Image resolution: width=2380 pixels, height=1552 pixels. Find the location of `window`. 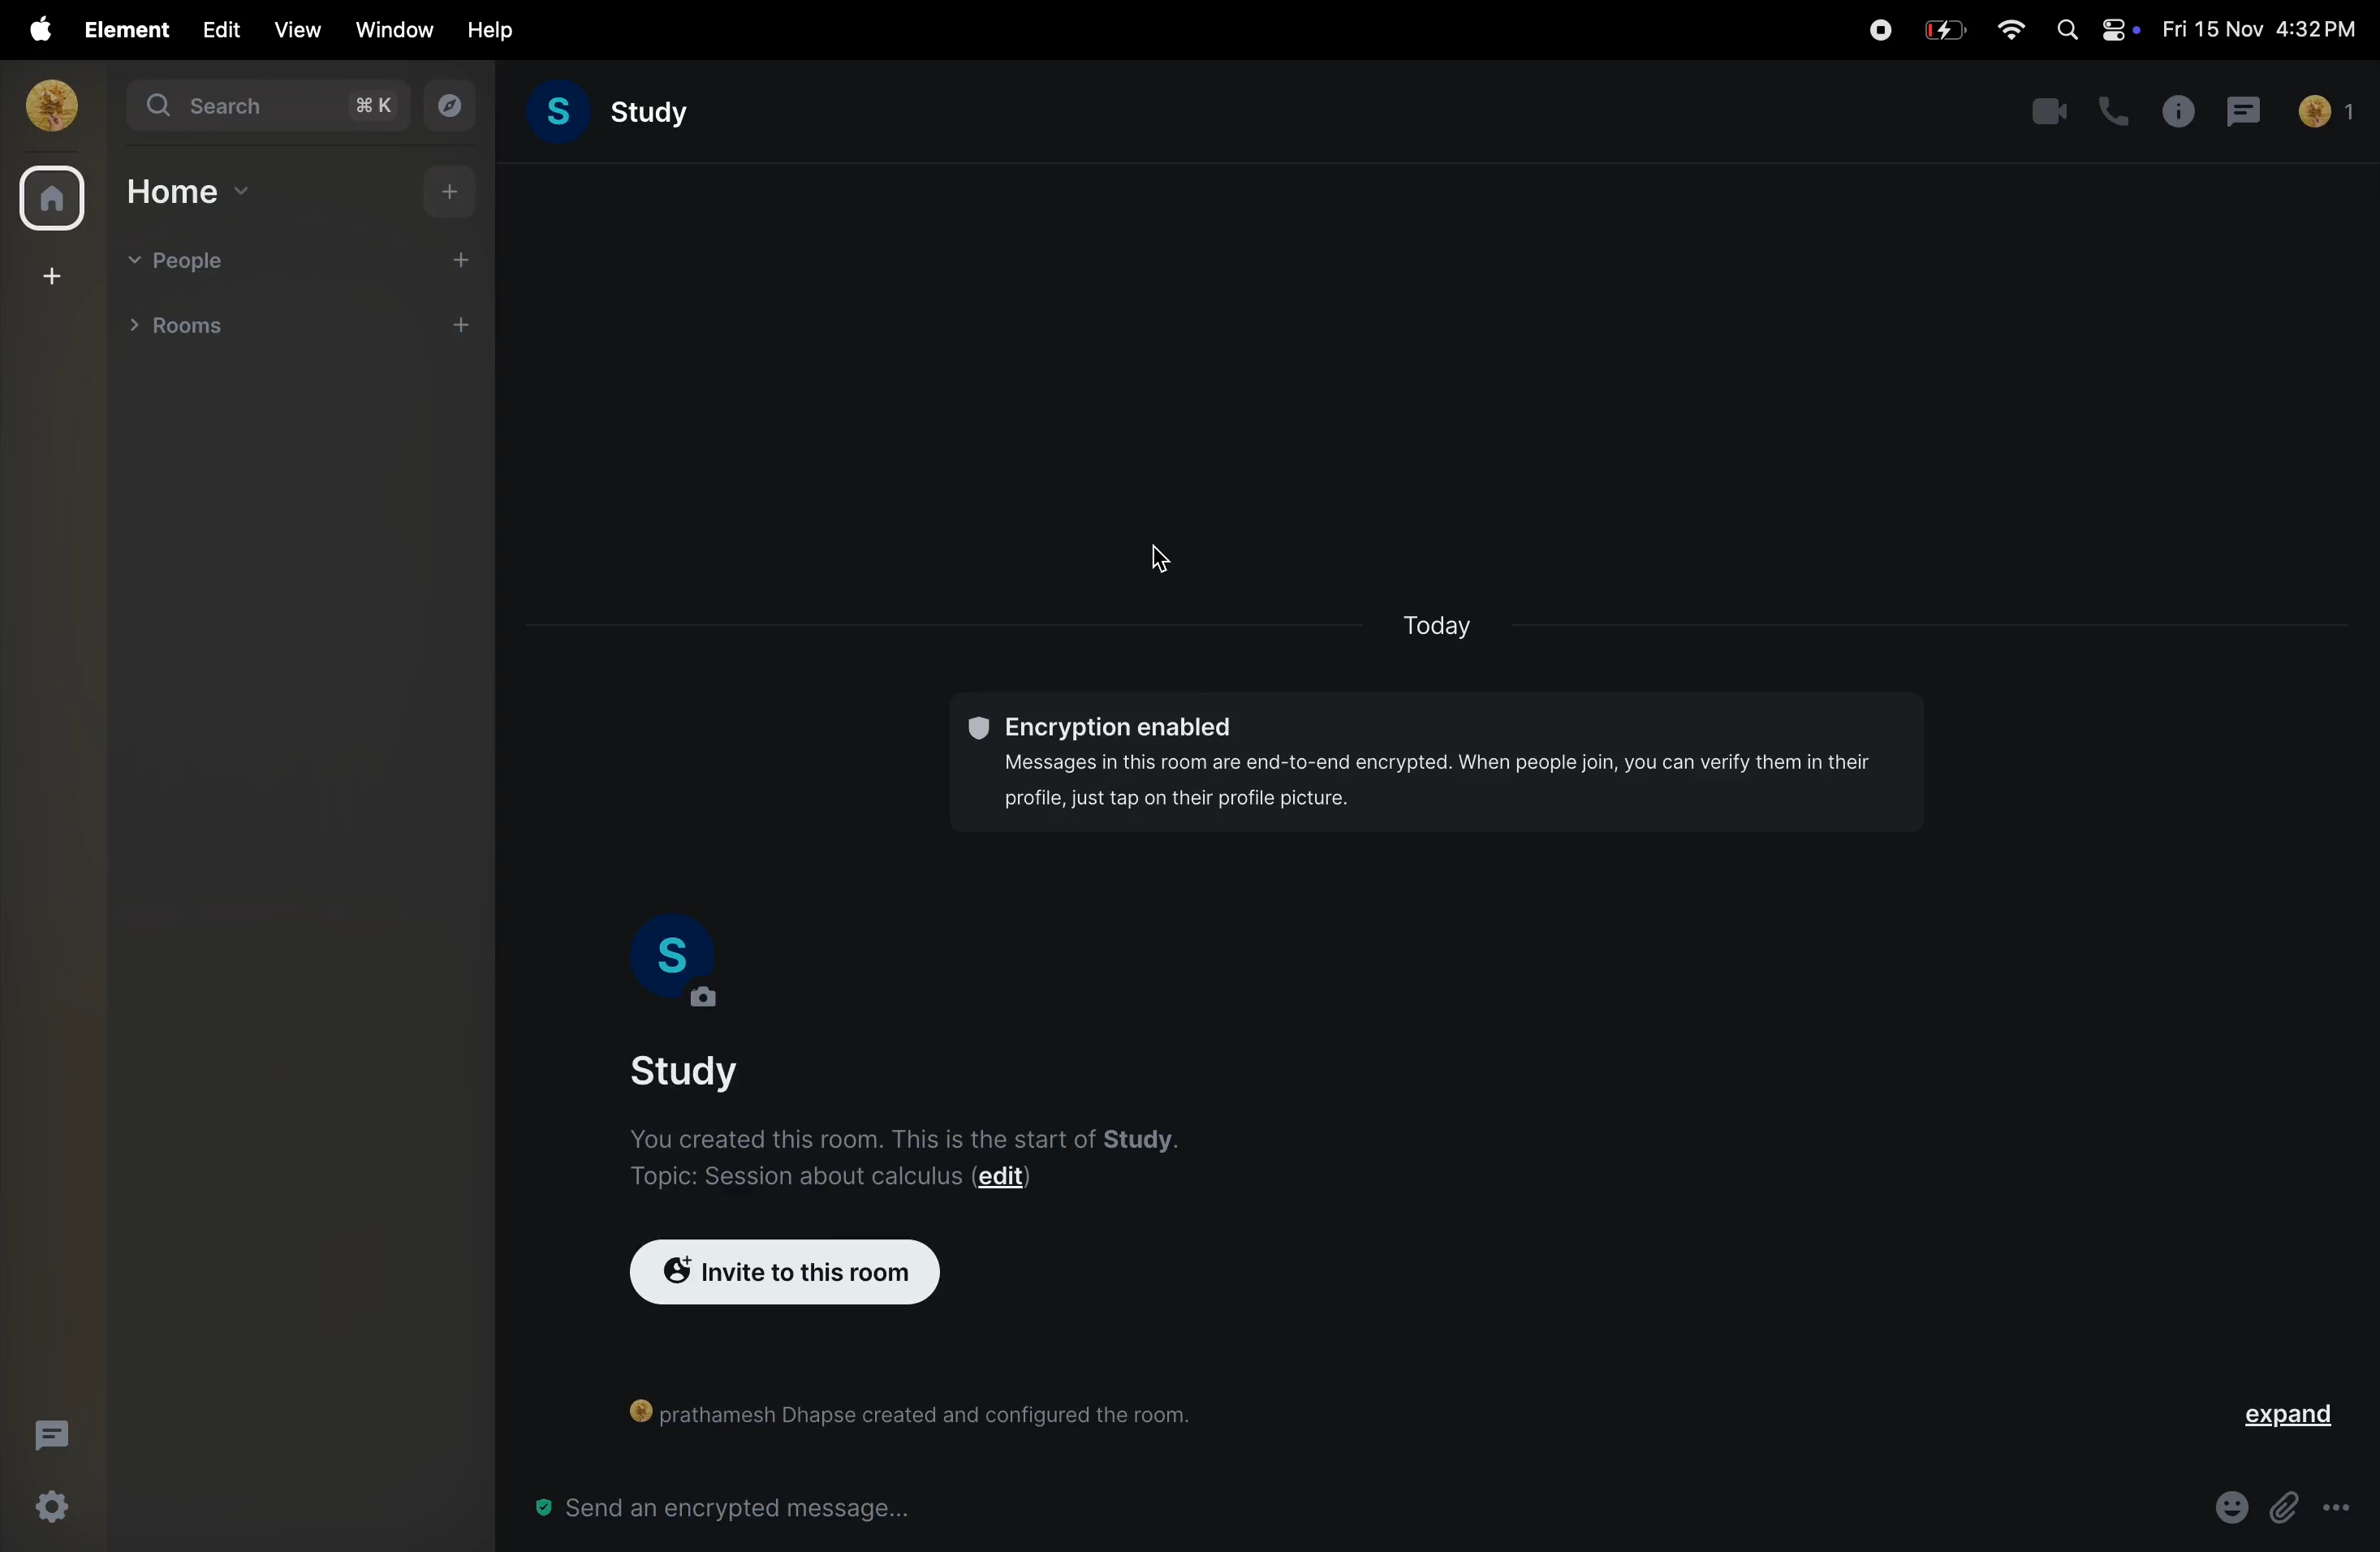

window is located at coordinates (389, 29).